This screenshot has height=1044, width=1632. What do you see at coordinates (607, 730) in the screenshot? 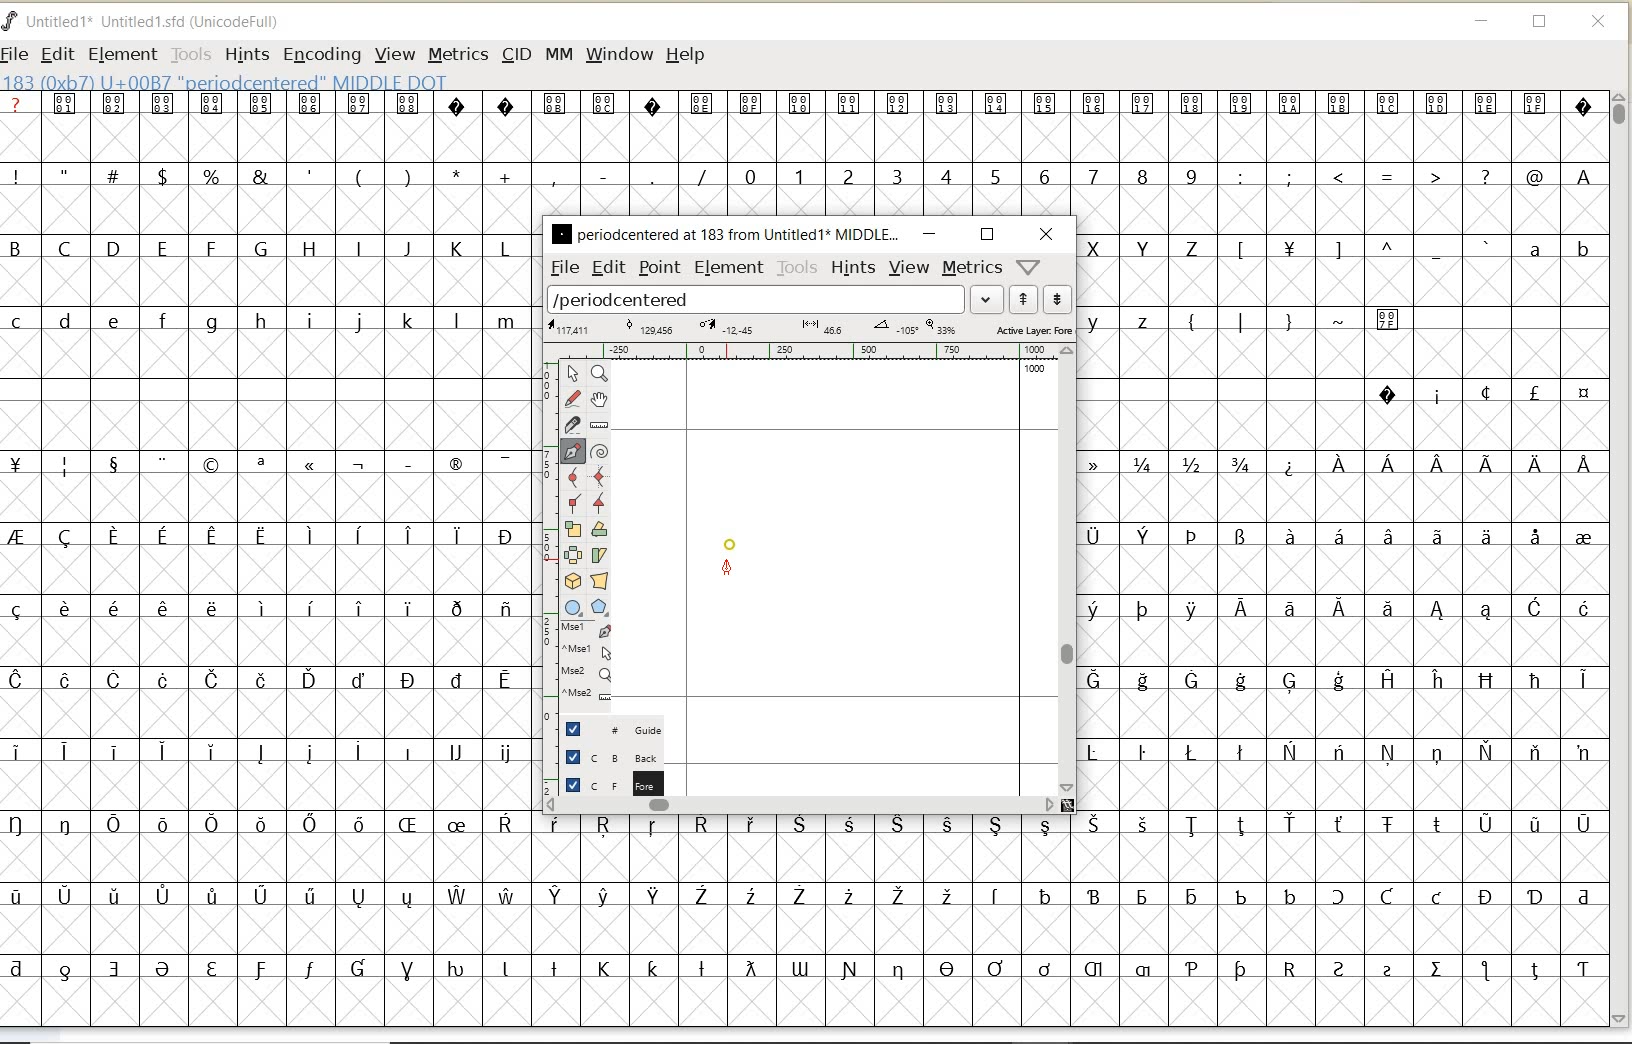
I see `guide` at bounding box center [607, 730].